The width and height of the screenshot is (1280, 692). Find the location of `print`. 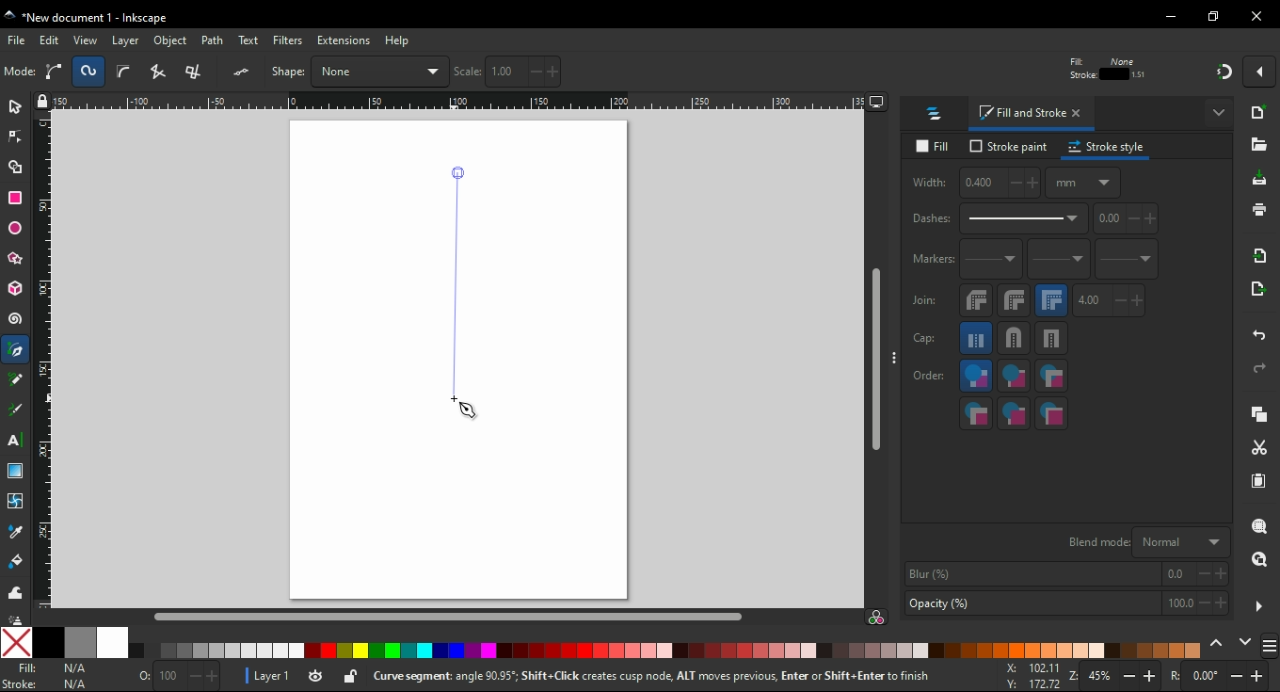

print is located at coordinates (1258, 209).